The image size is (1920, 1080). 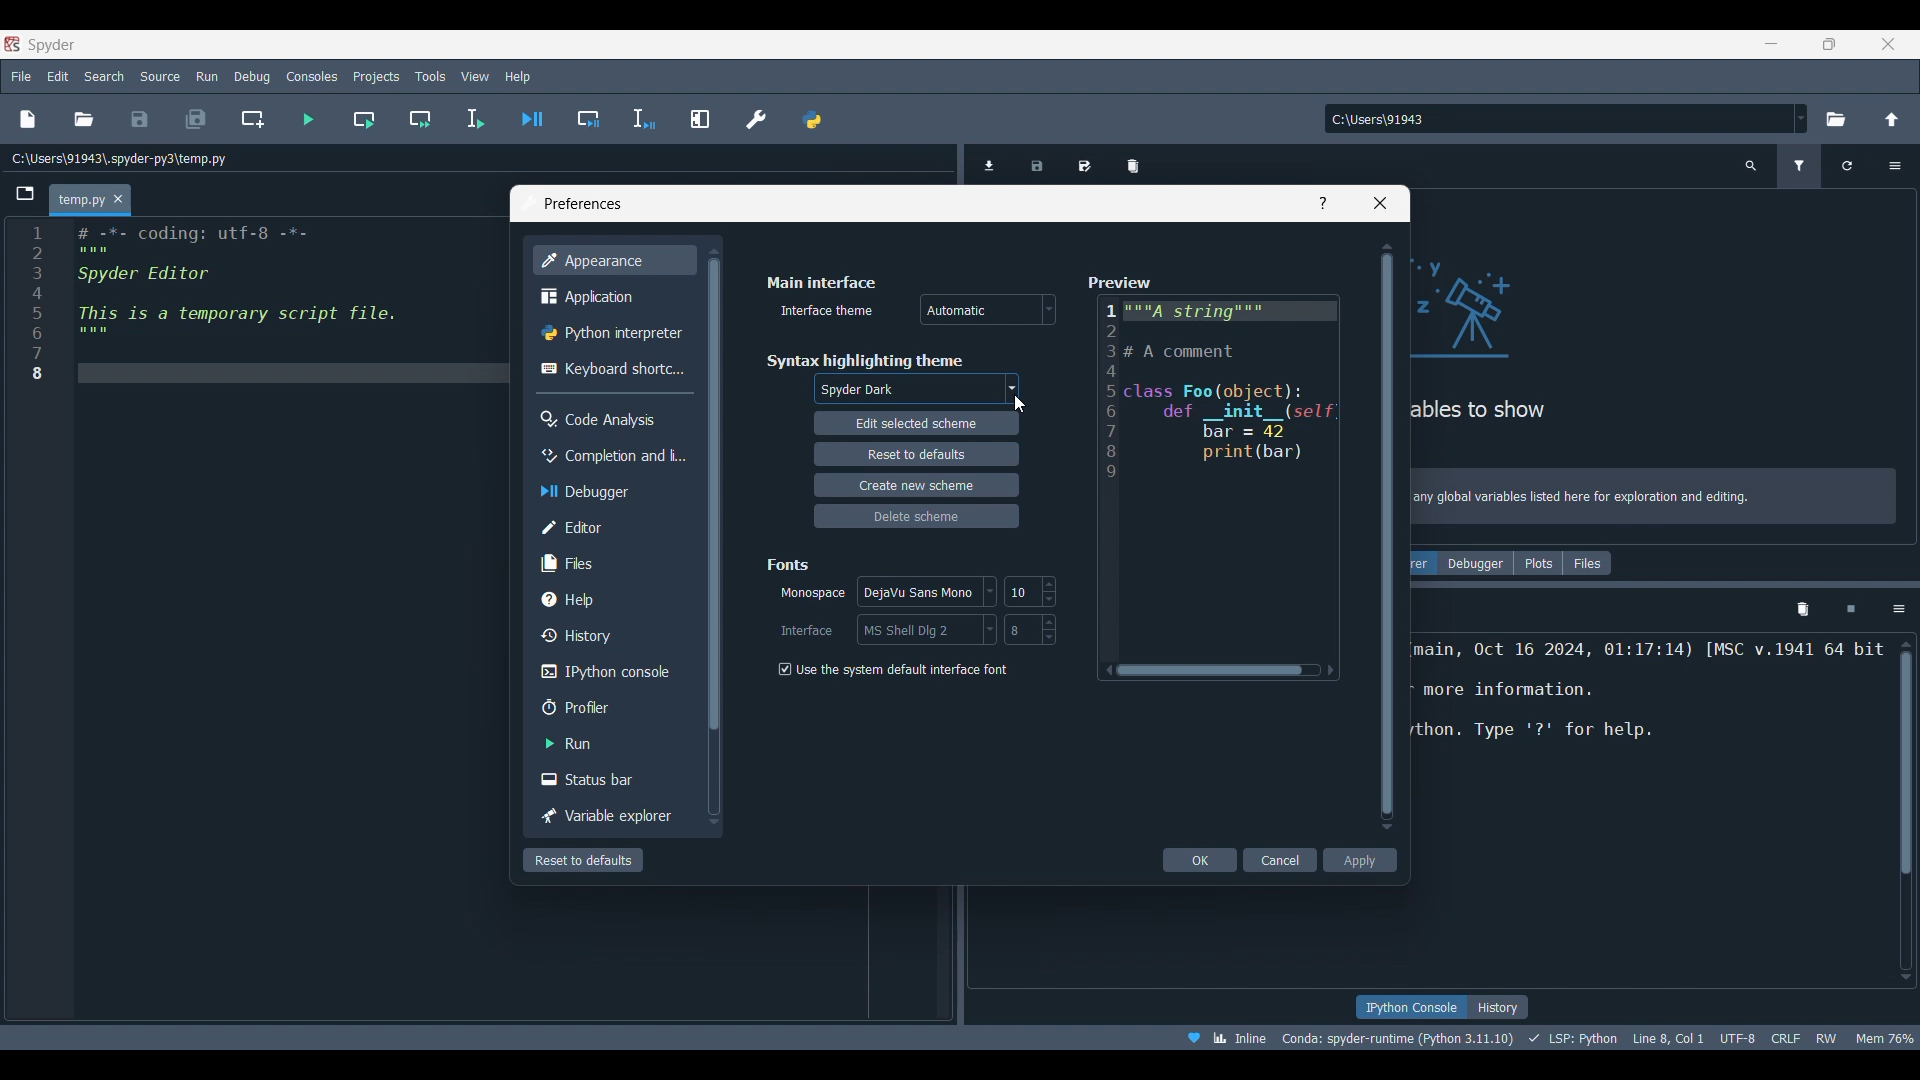 I want to click on Close interface, so click(x=1889, y=44).